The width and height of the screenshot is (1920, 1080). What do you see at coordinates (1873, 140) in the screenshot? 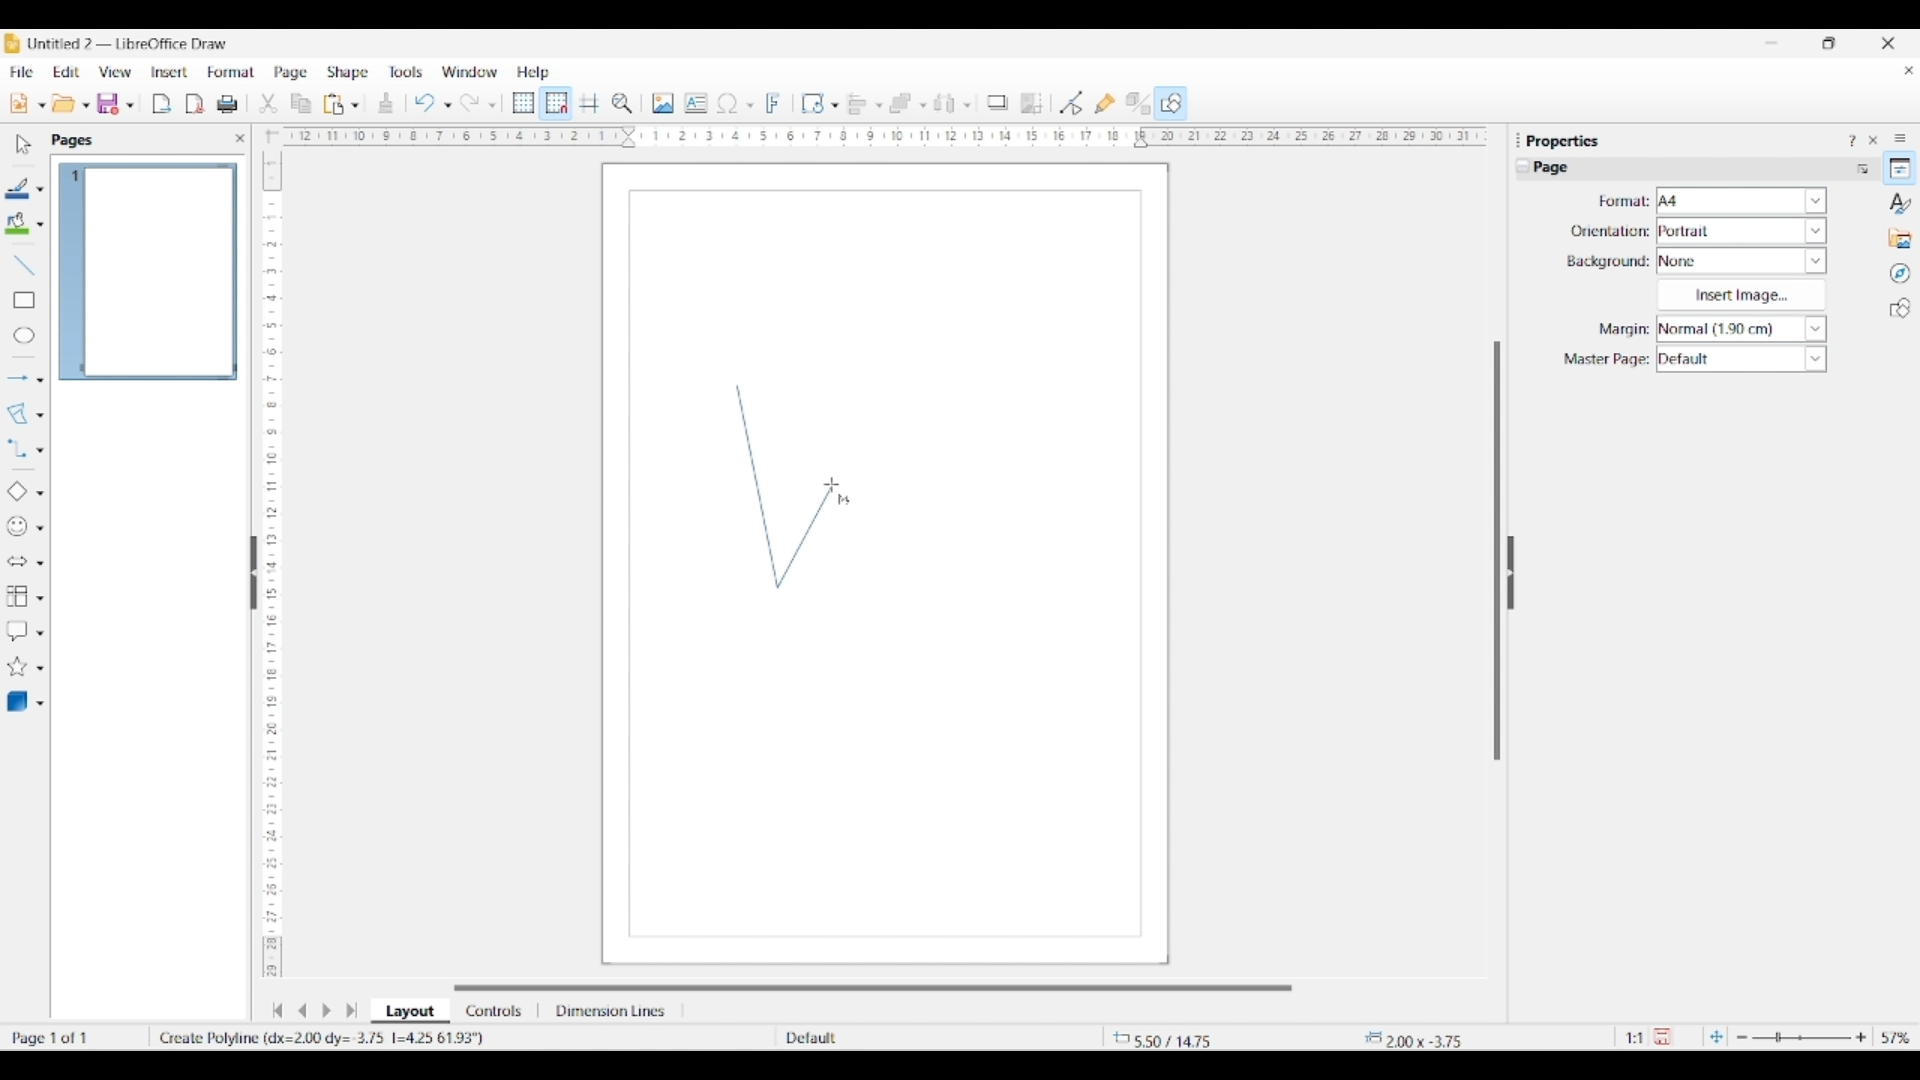
I see `Close sidebar deck` at bounding box center [1873, 140].